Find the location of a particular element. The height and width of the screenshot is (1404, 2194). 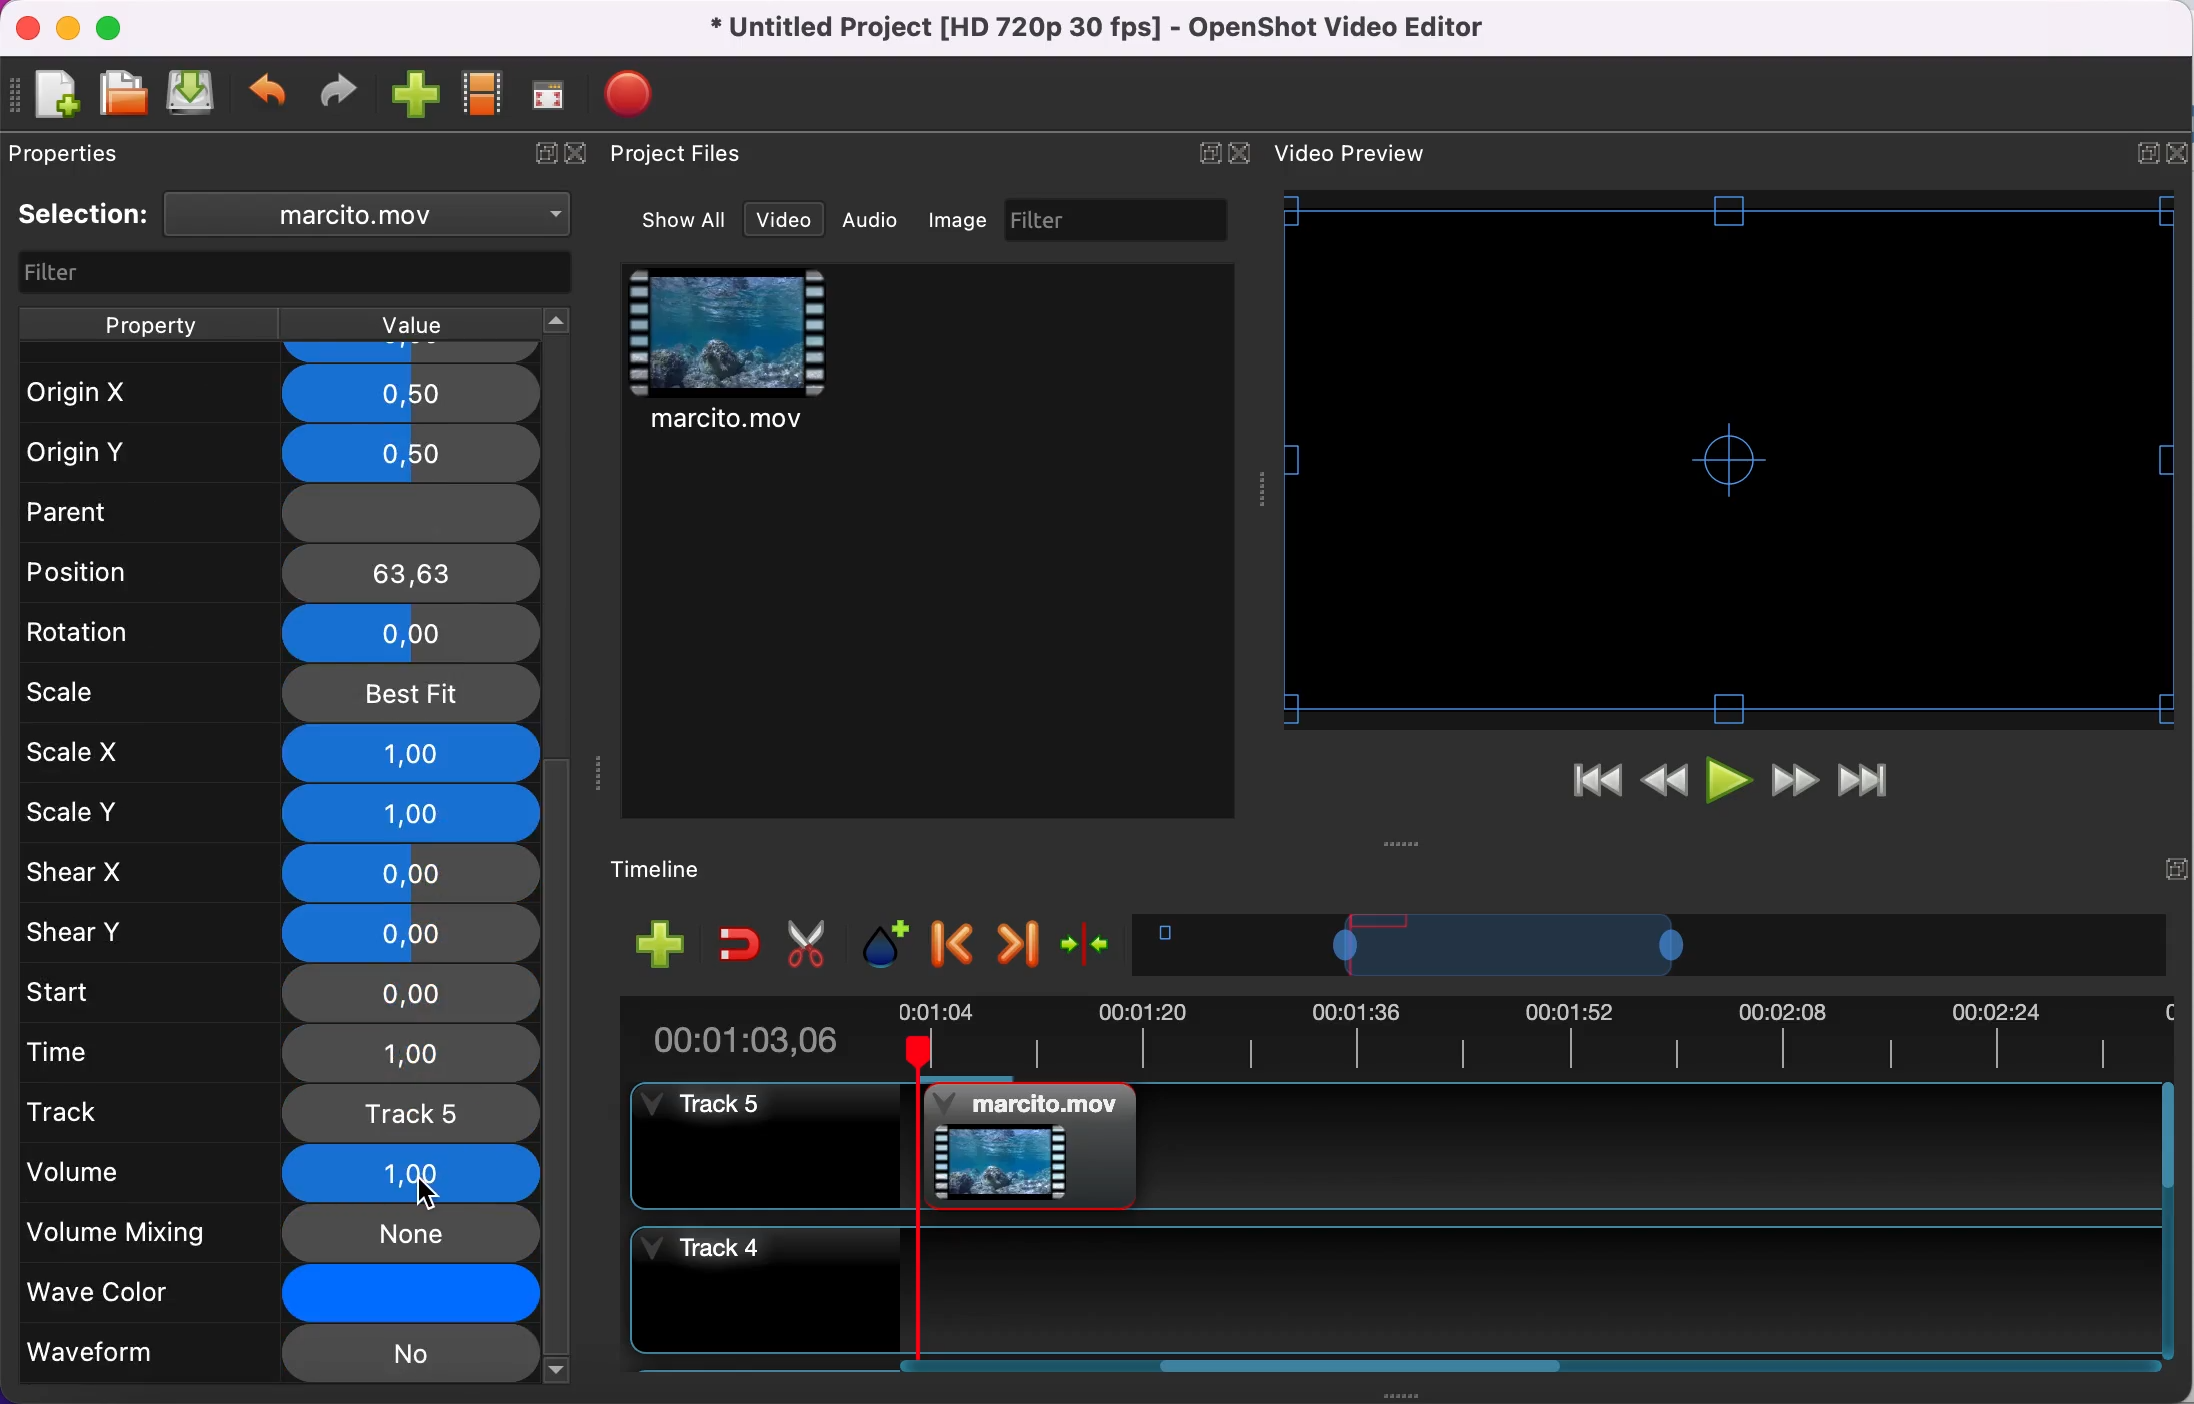

show all is located at coordinates (686, 220).